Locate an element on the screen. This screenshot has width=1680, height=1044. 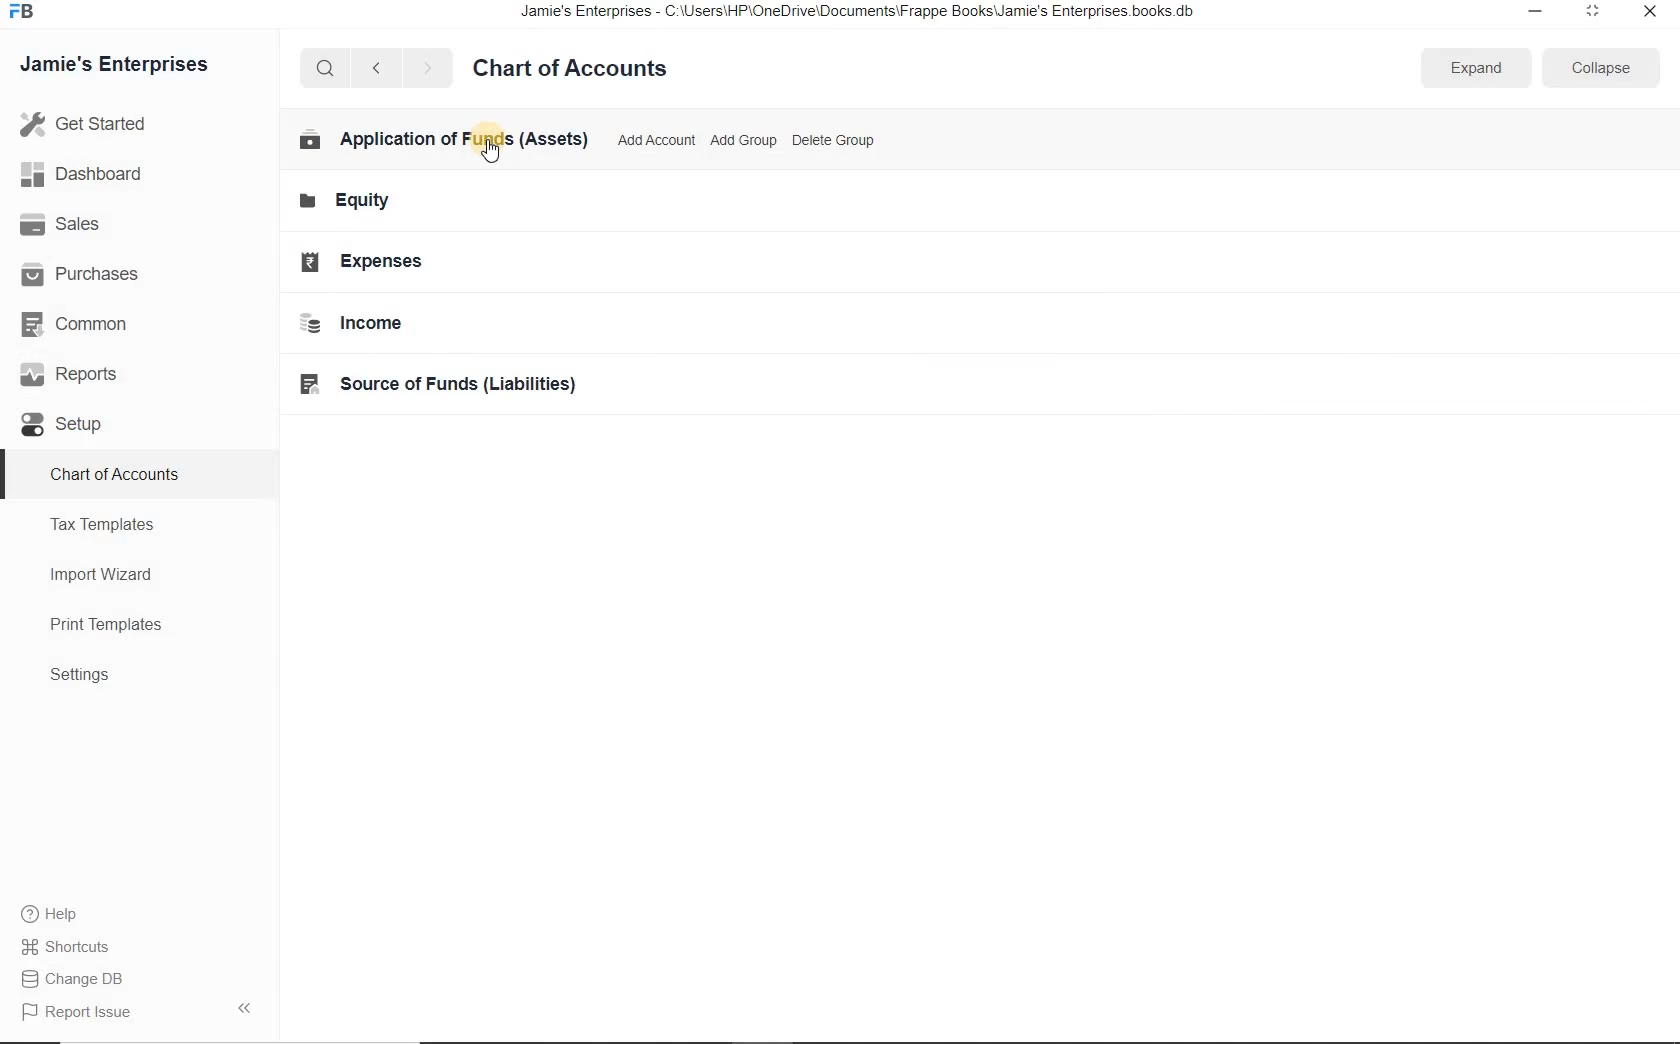
 Setup is located at coordinates (76, 426).